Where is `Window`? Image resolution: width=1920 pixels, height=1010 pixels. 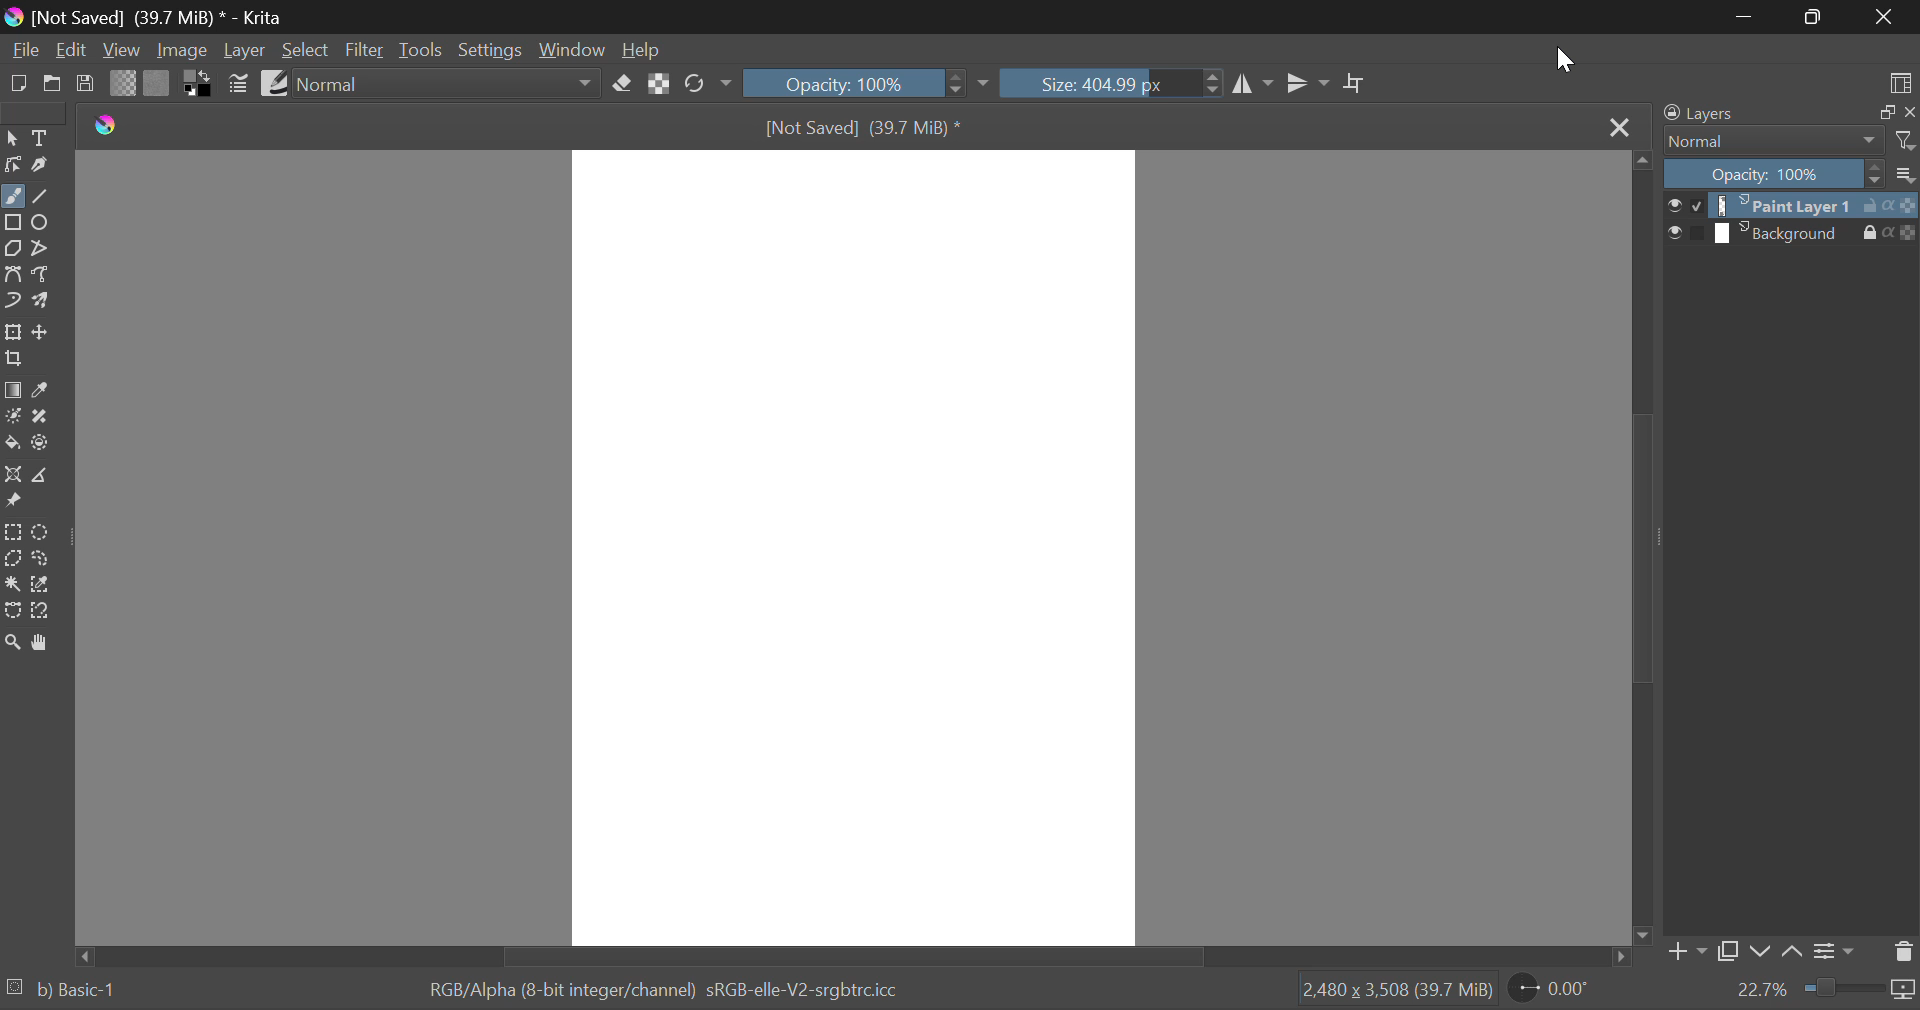
Window is located at coordinates (572, 48).